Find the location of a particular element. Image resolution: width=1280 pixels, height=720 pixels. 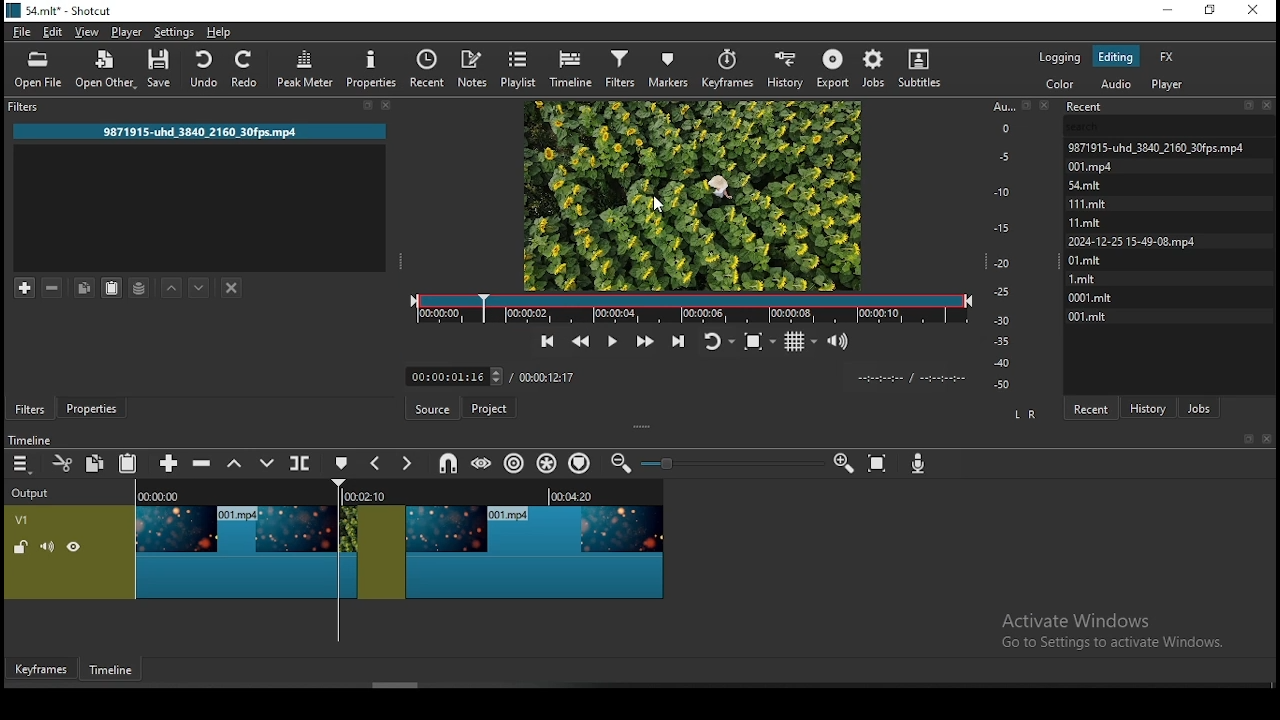

source is located at coordinates (435, 409).